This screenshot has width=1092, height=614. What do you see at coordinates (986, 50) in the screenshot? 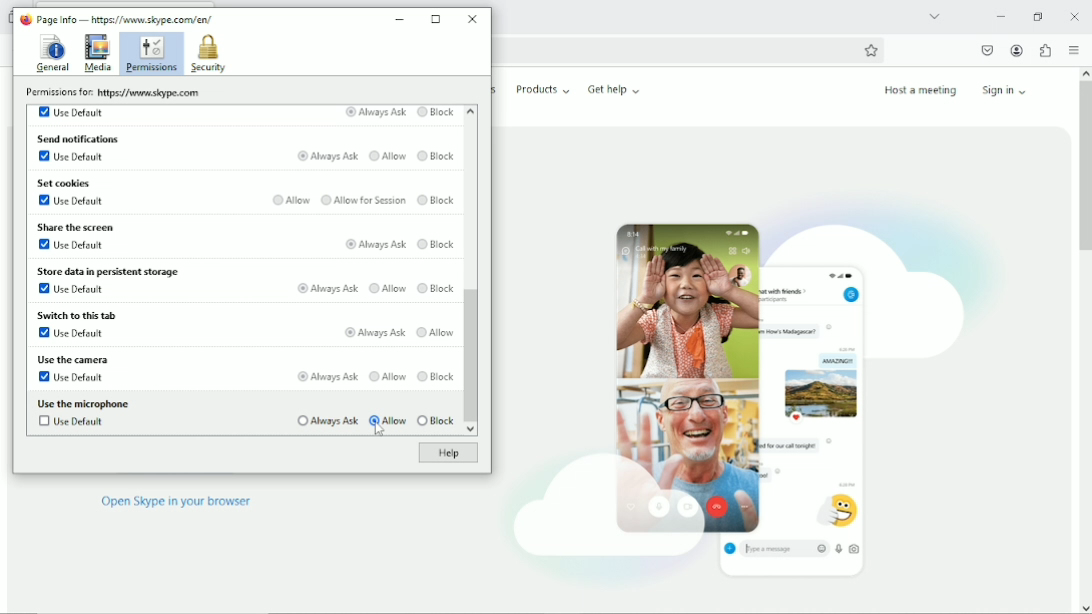
I see `Save to pocket` at bounding box center [986, 50].